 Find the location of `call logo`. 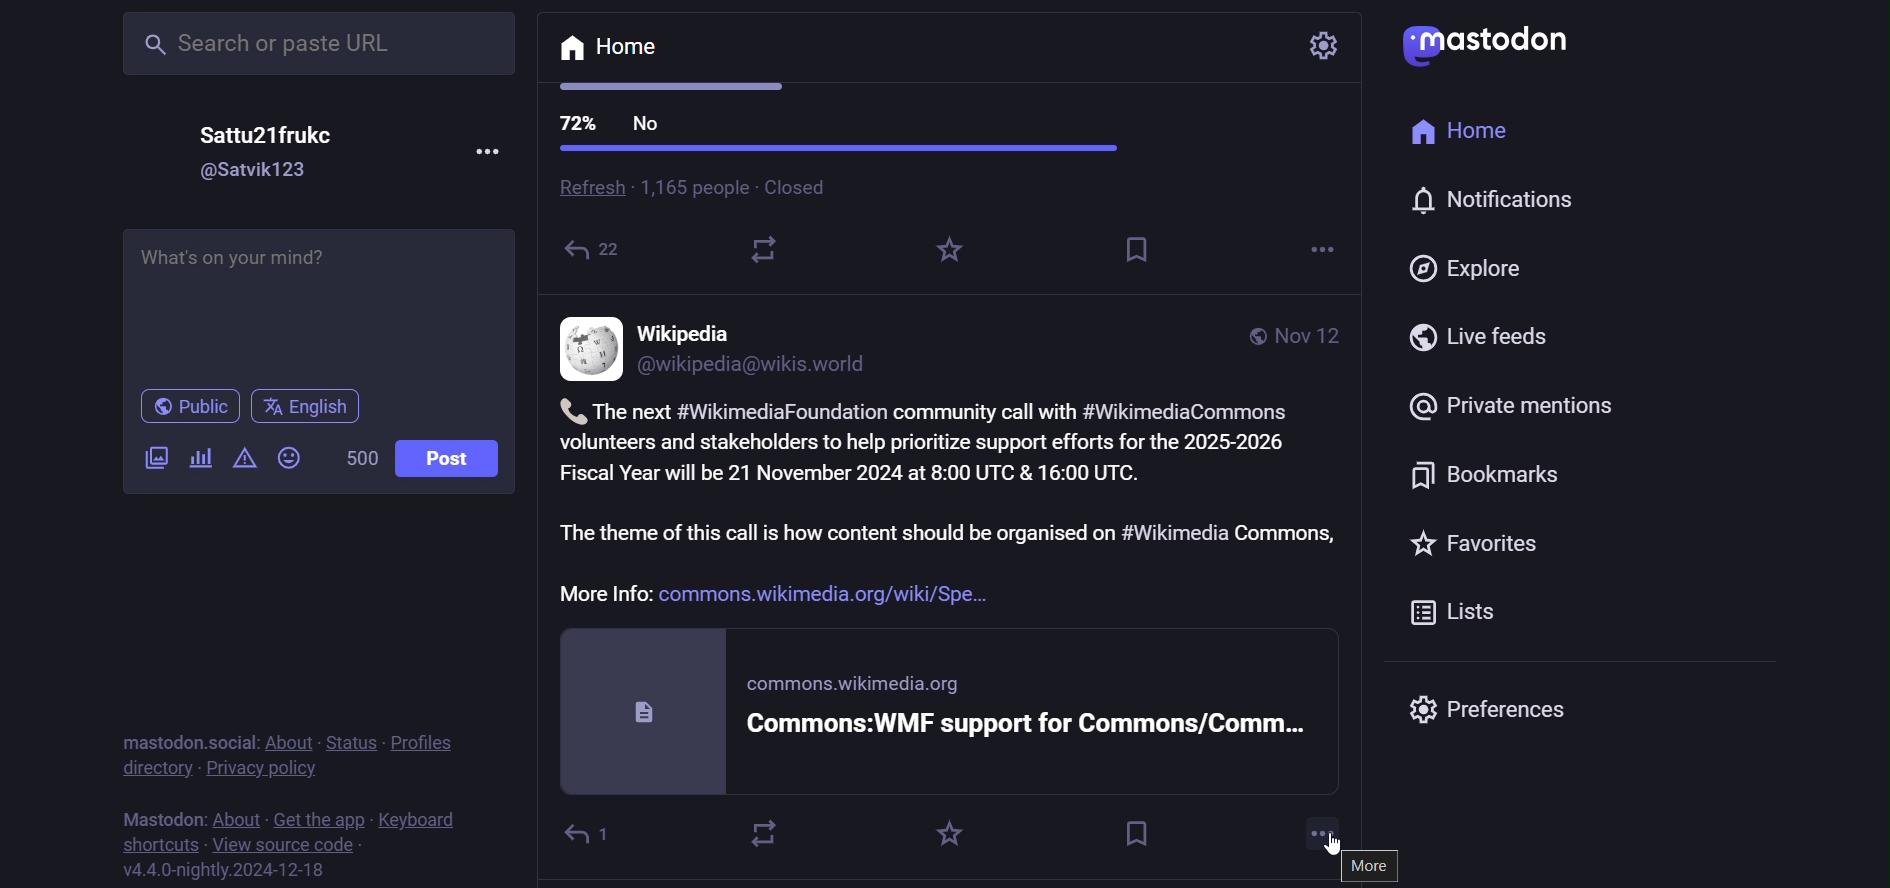

call logo is located at coordinates (567, 408).